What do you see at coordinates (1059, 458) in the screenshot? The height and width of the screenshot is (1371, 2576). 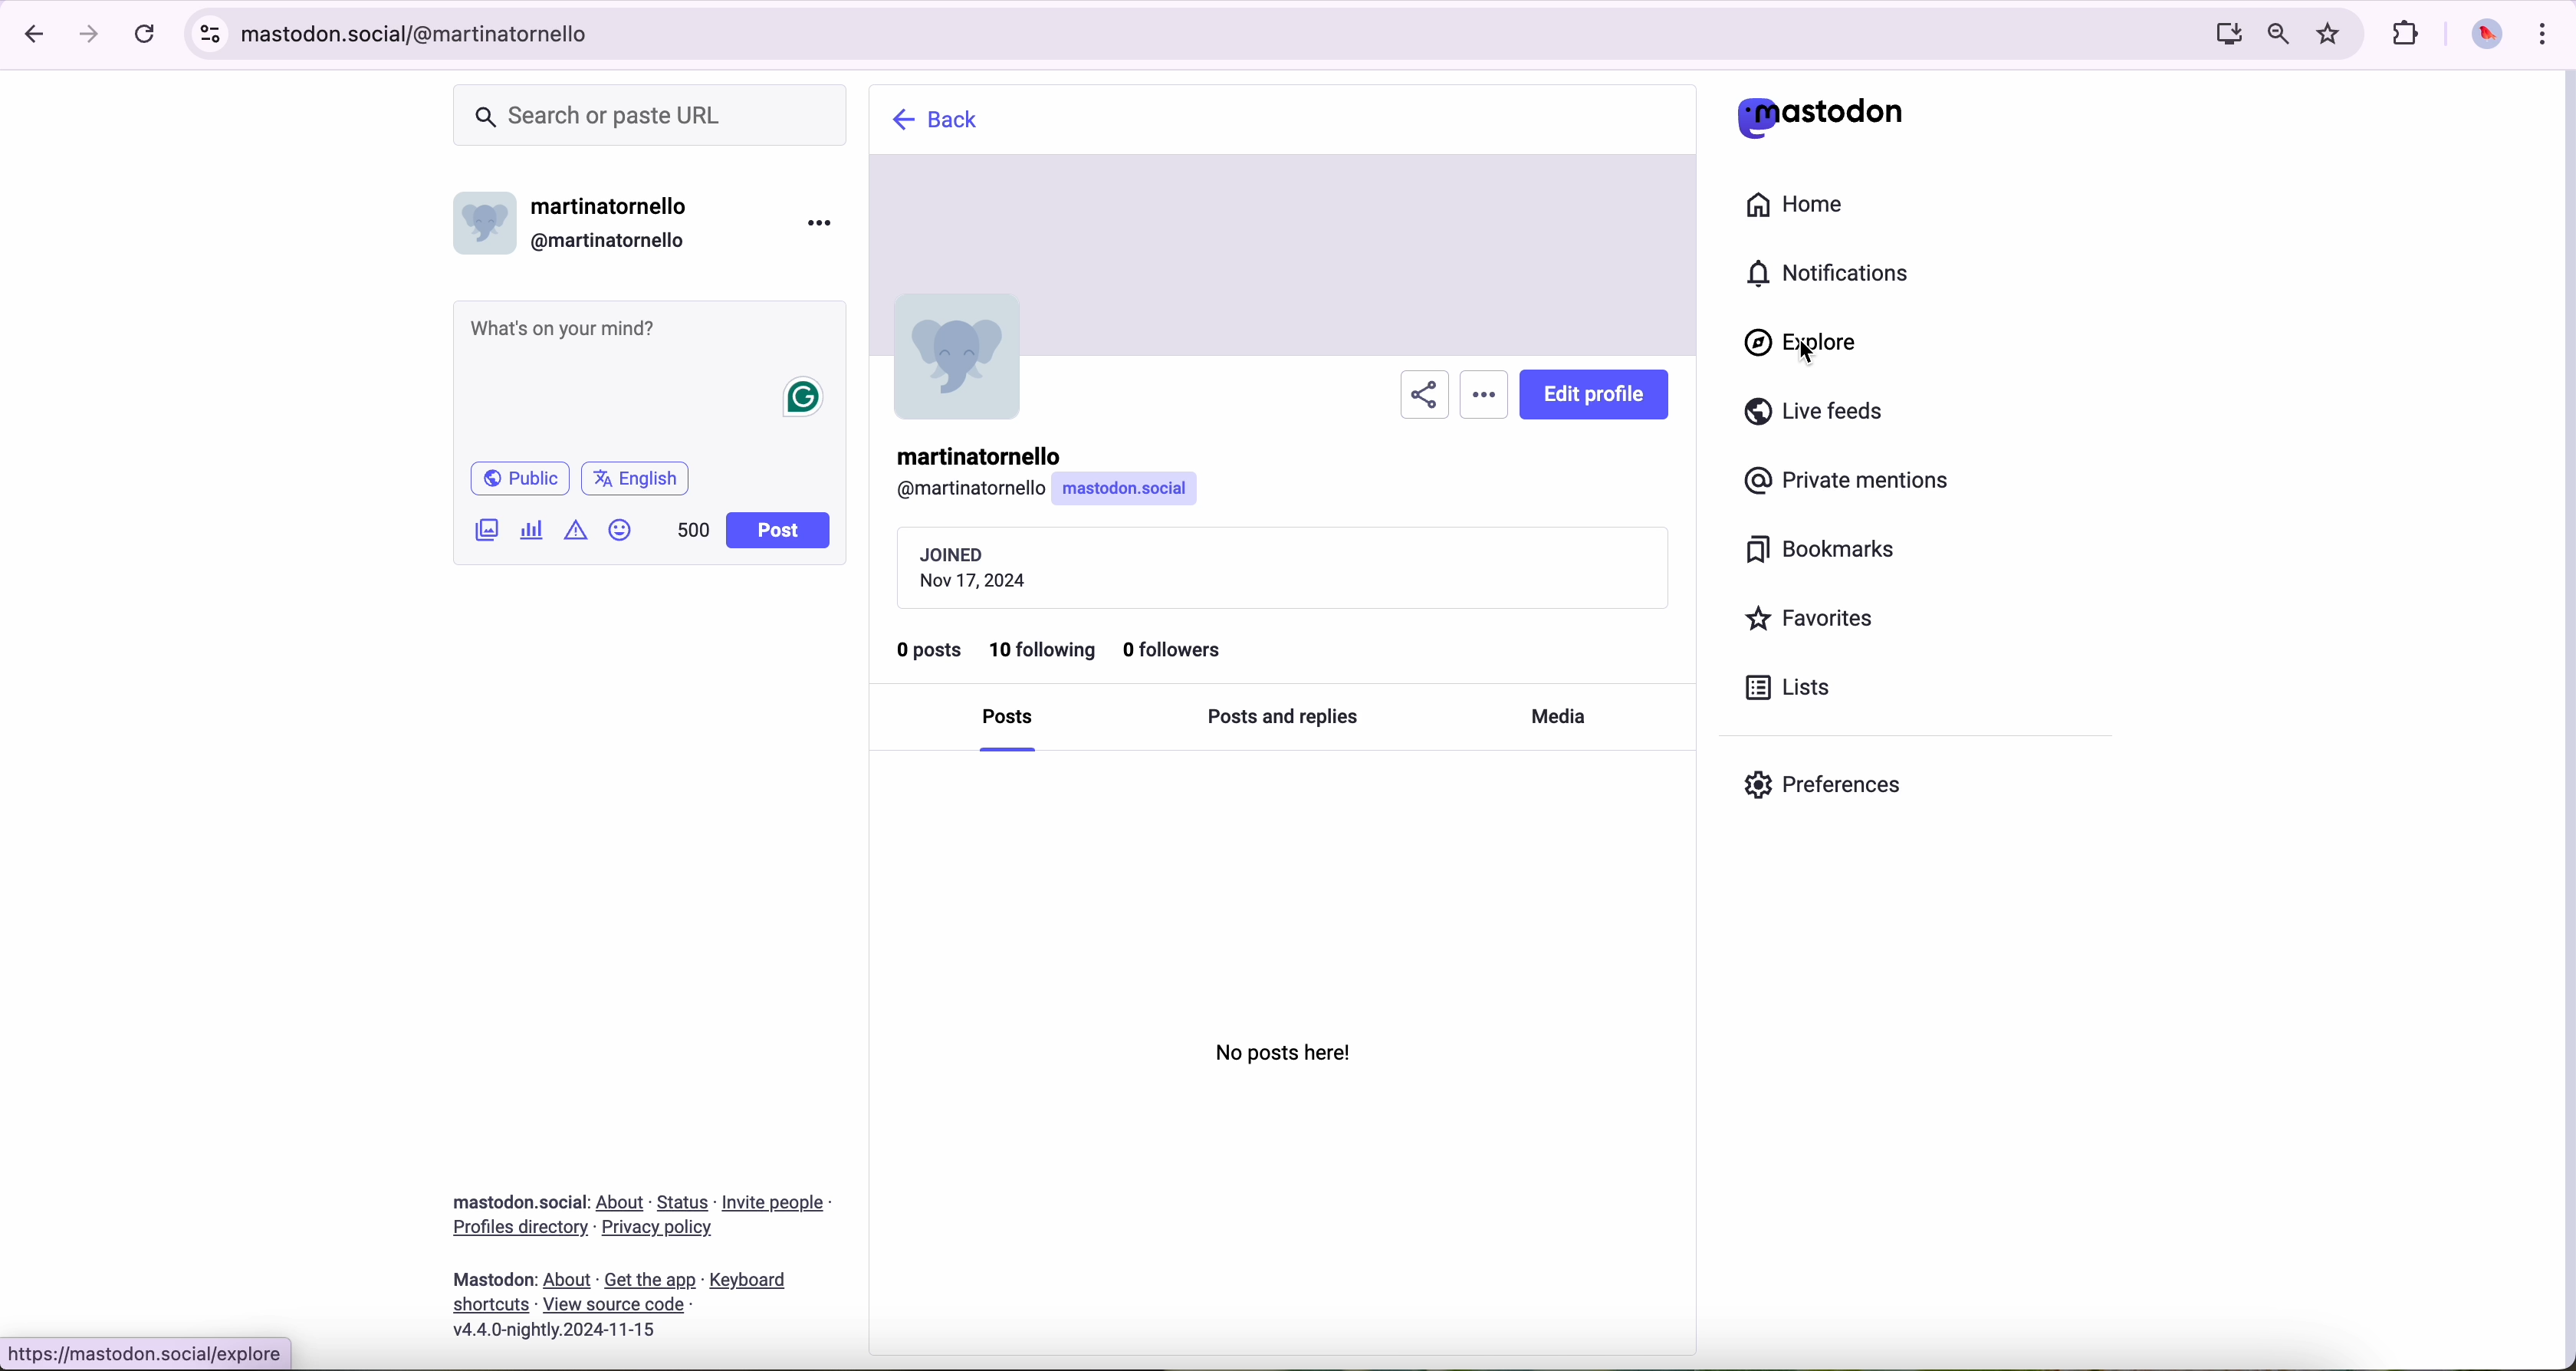 I see `user` at bounding box center [1059, 458].